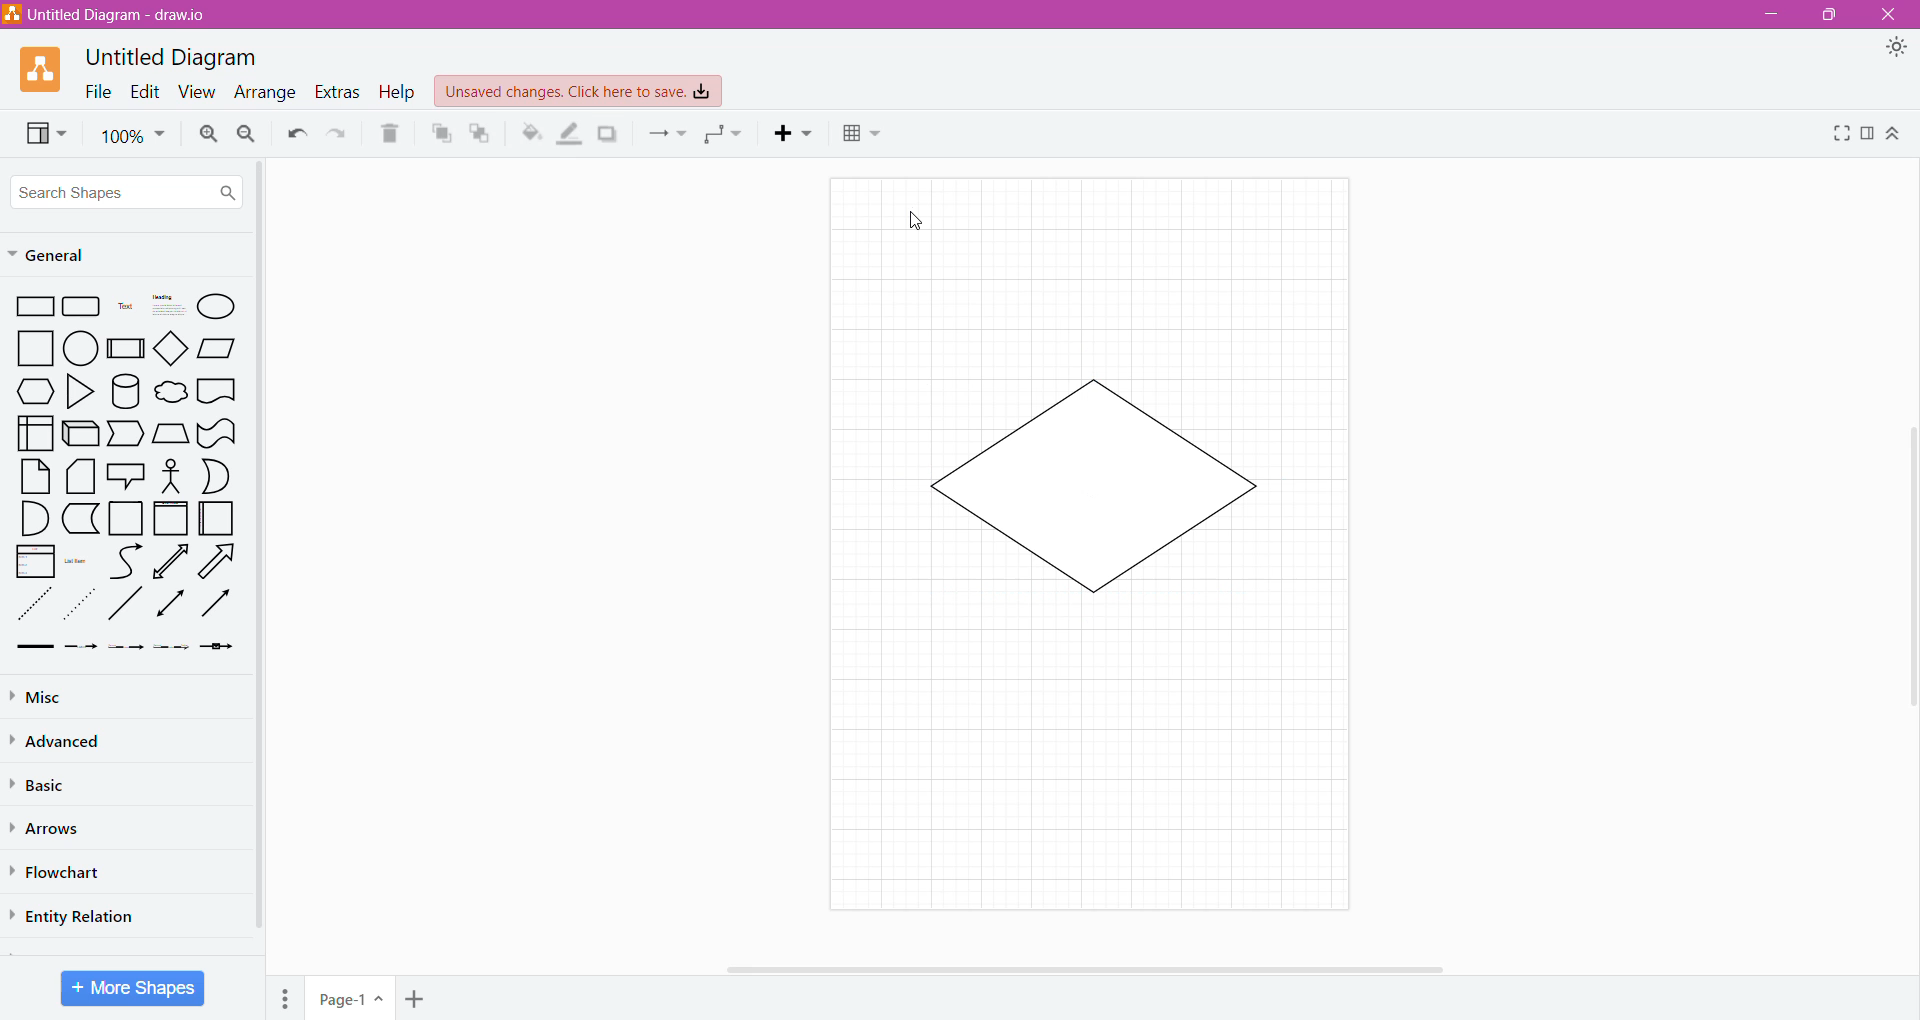 The width and height of the screenshot is (1920, 1020). I want to click on Heading with Text, so click(170, 307).